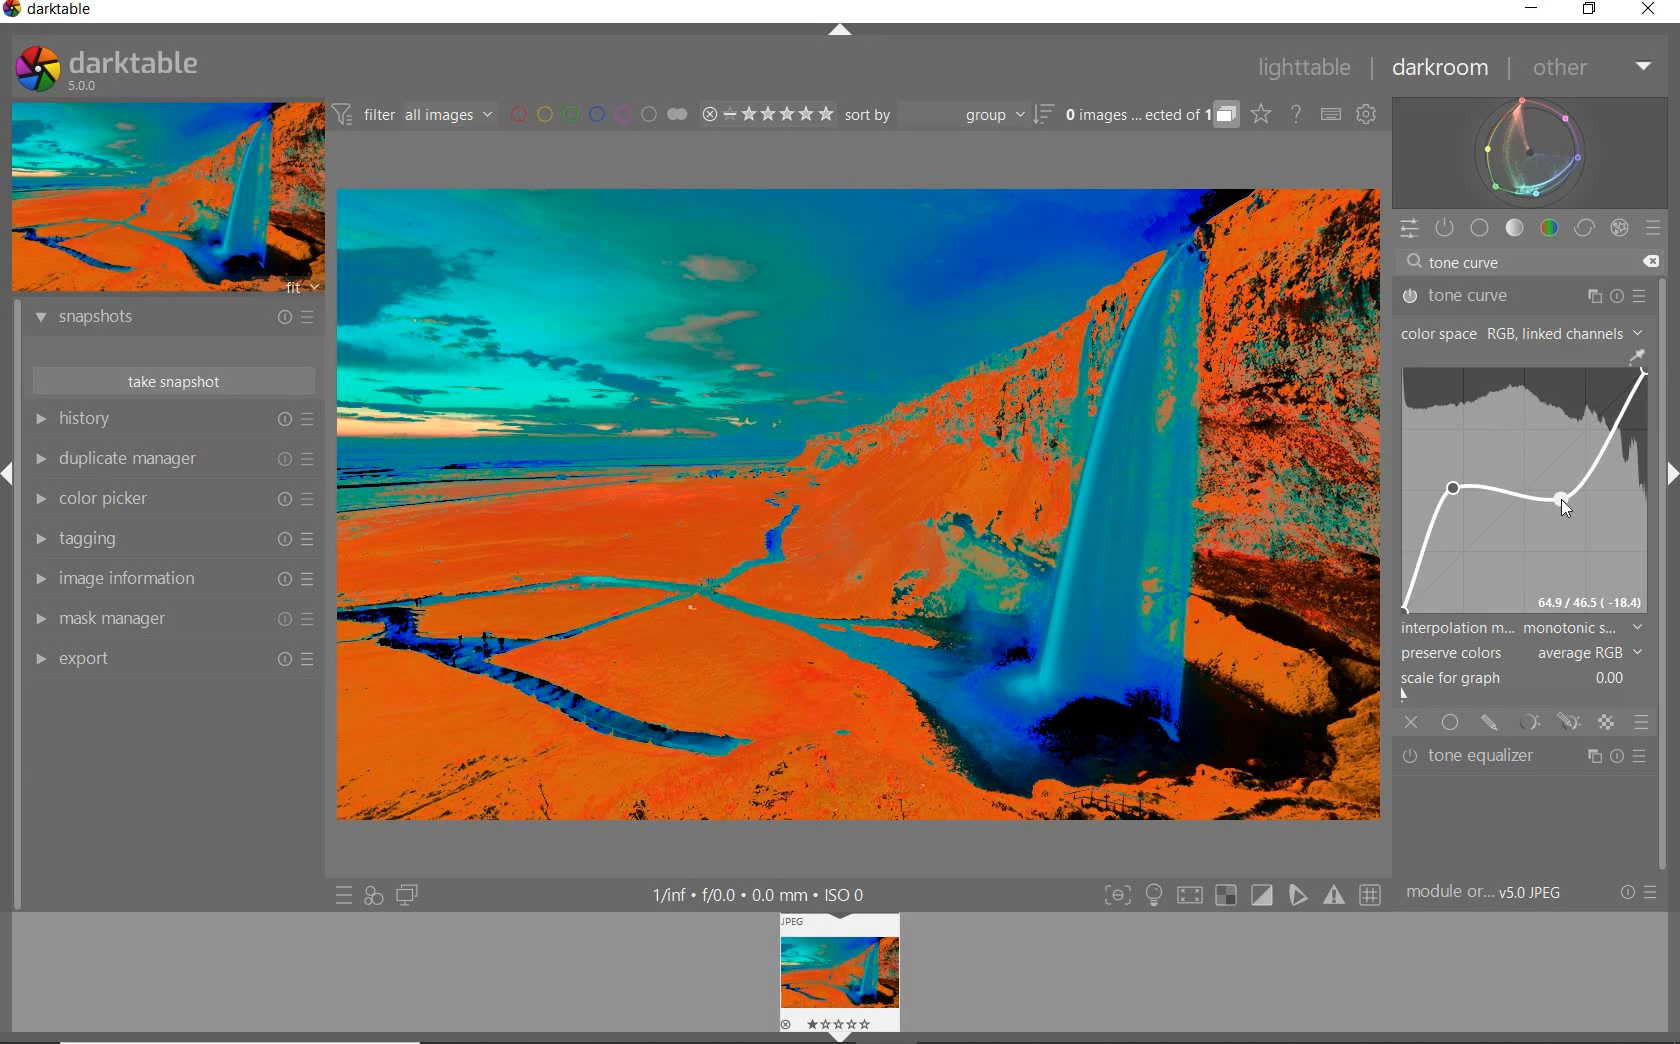  Describe the element at coordinates (1152, 115) in the screenshot. I see `EXPAND GROUPED IMAGES` at that location.